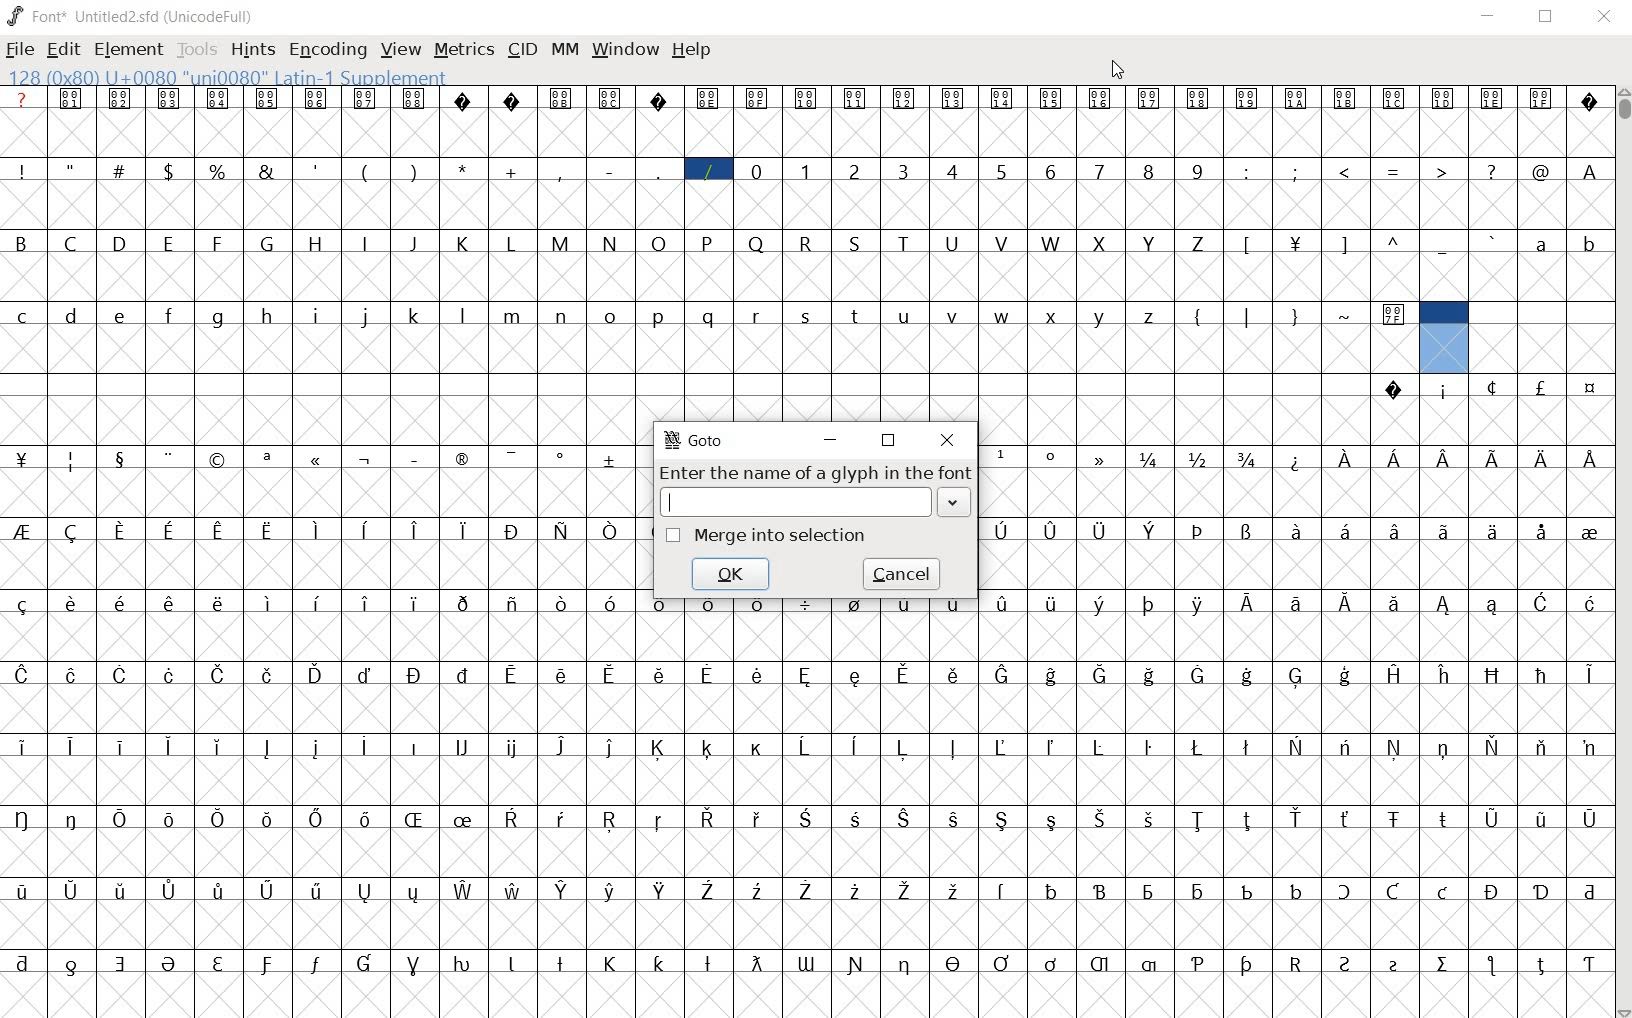 Image resolution: width=1632 pixels, height=1018 pixels. What do you see at coordinates (1298, 531) in the screenshot?
I see `Symbol` at bounding box center [1298, 531].